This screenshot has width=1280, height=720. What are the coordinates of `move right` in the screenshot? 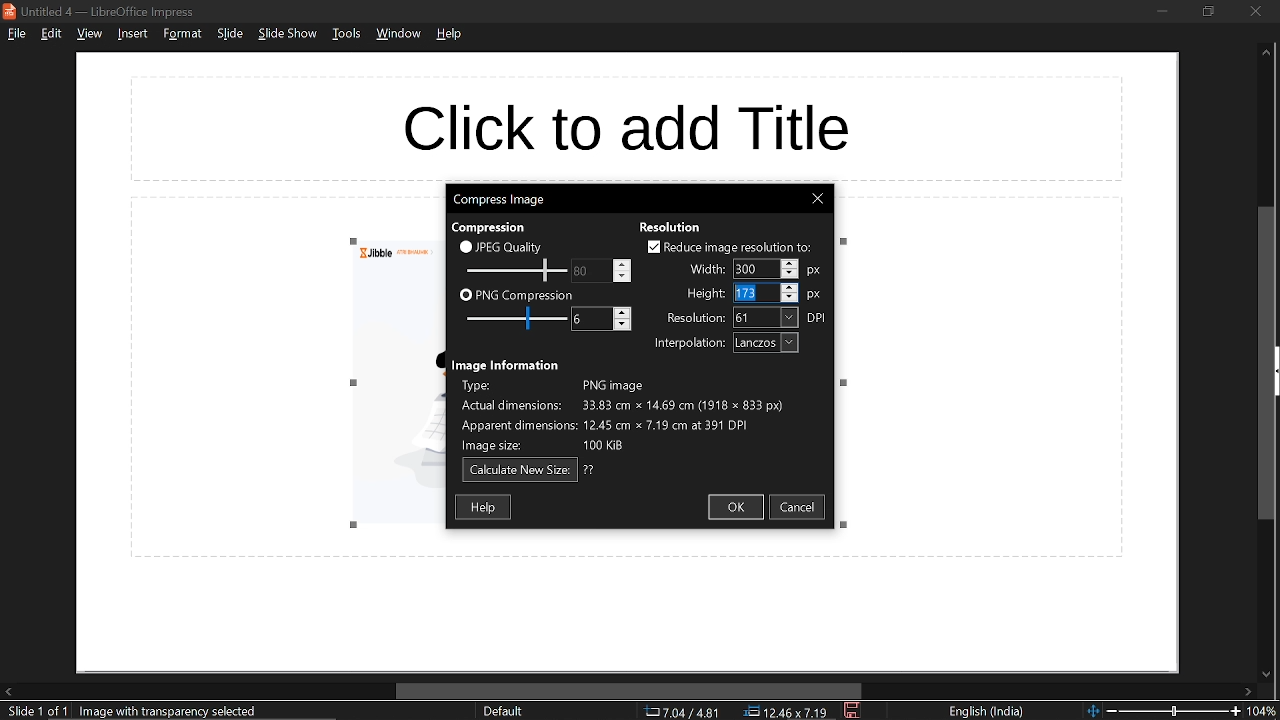 It's located at (1249, 691).